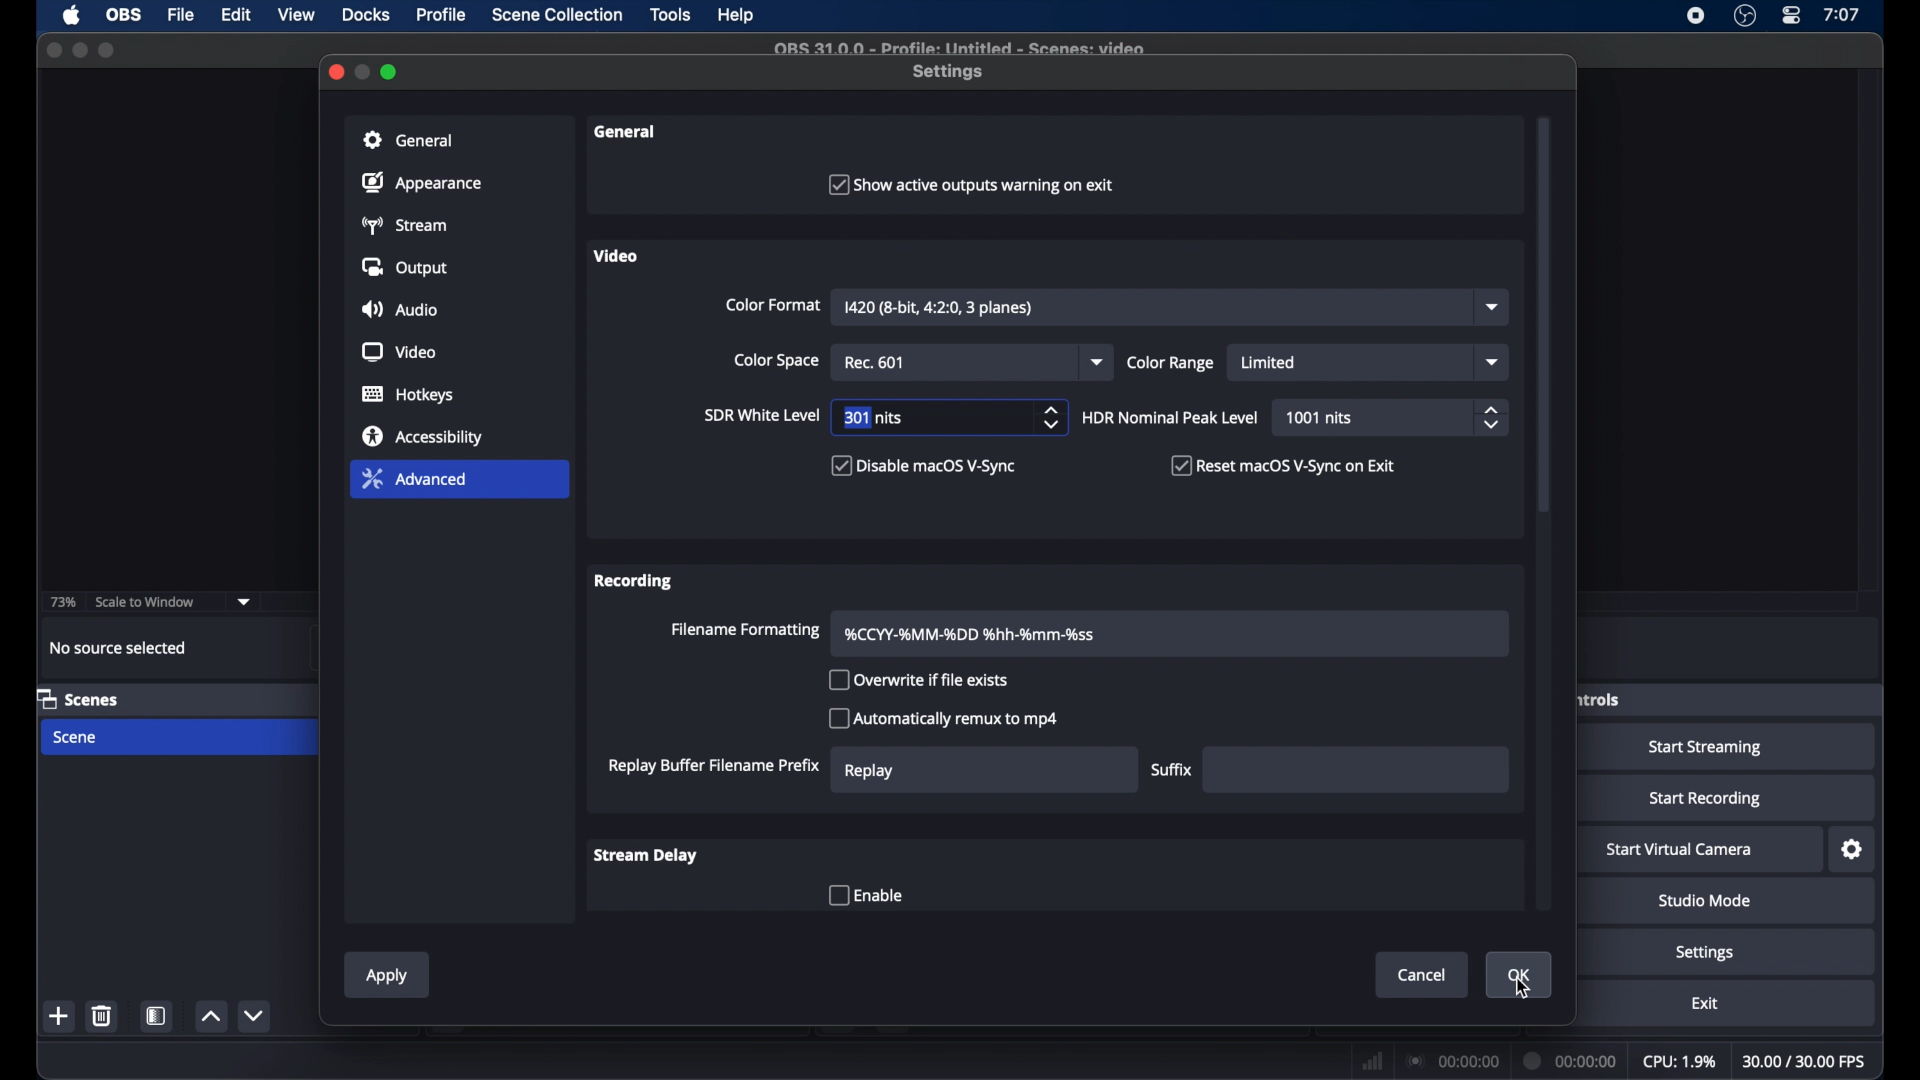 The width and height of the screenshot is (1920, 1080). Describe the element at coordinates (971, 183) in the screenshot. I see `checkbox` at that location.